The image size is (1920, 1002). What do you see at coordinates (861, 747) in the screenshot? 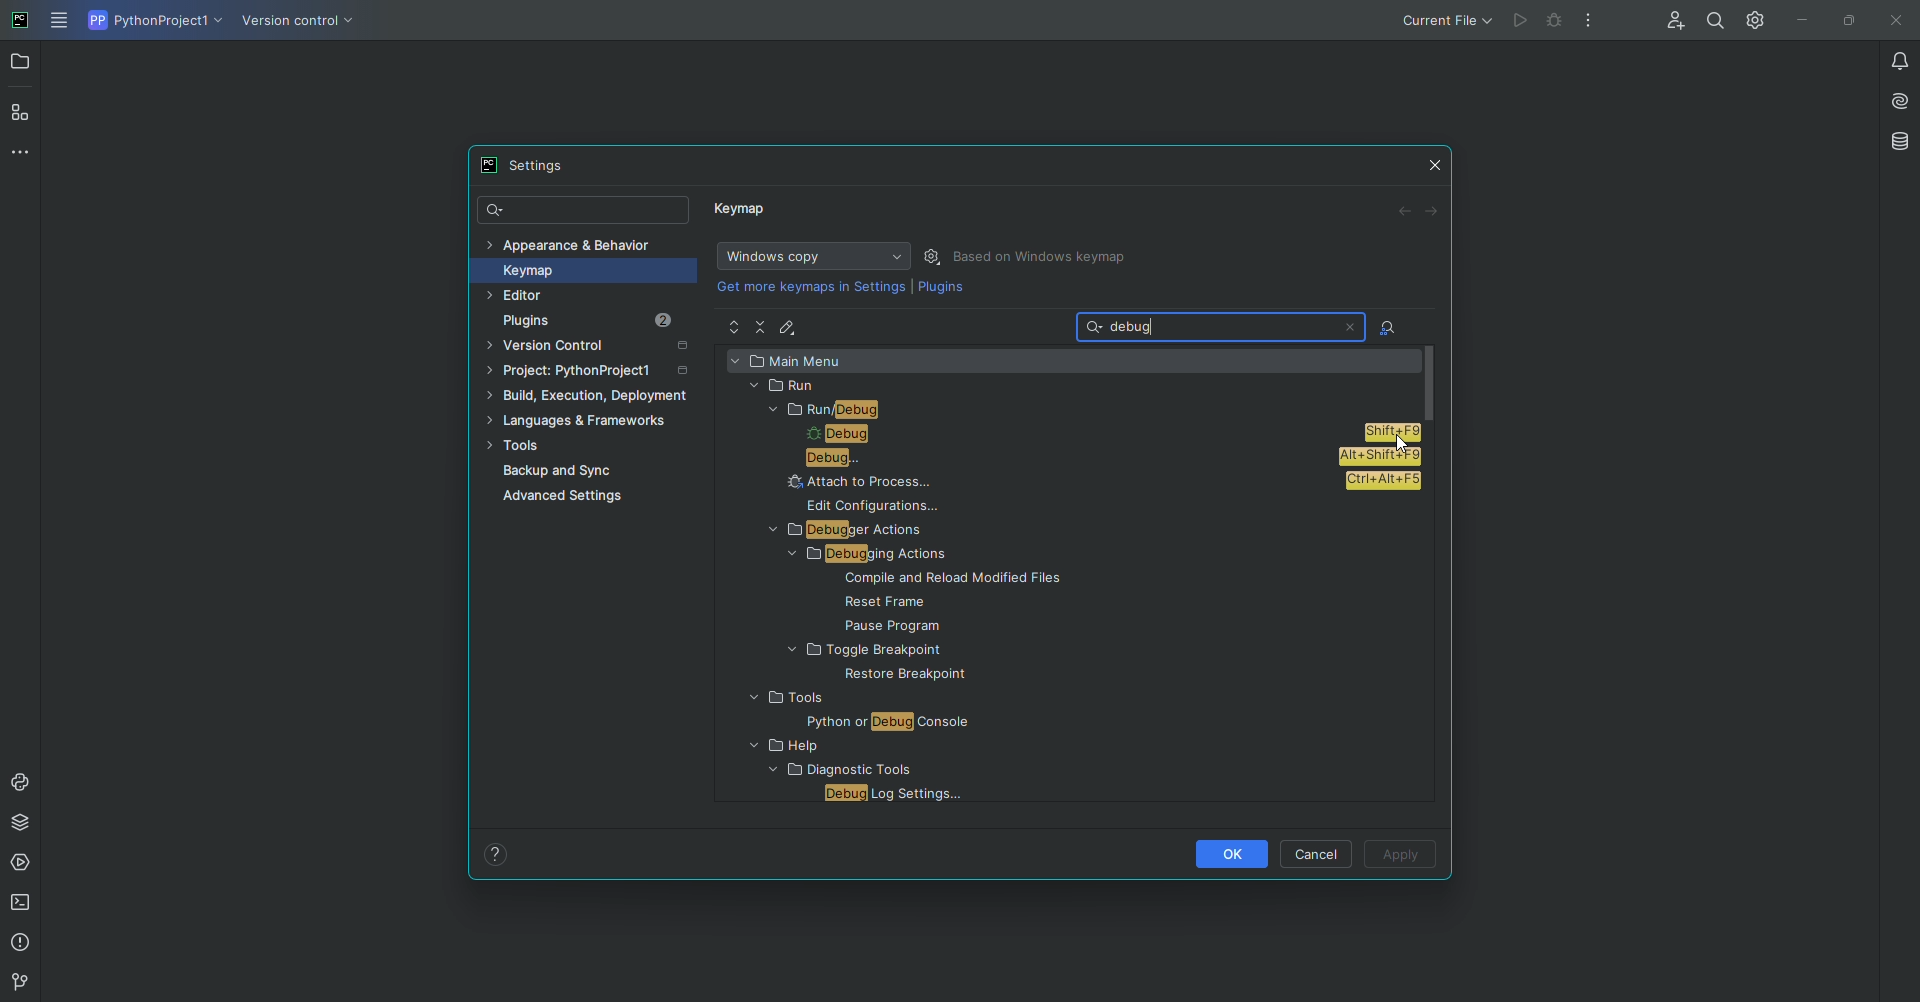
I see `FOLDER NAME` at bounding box center [861, 747].